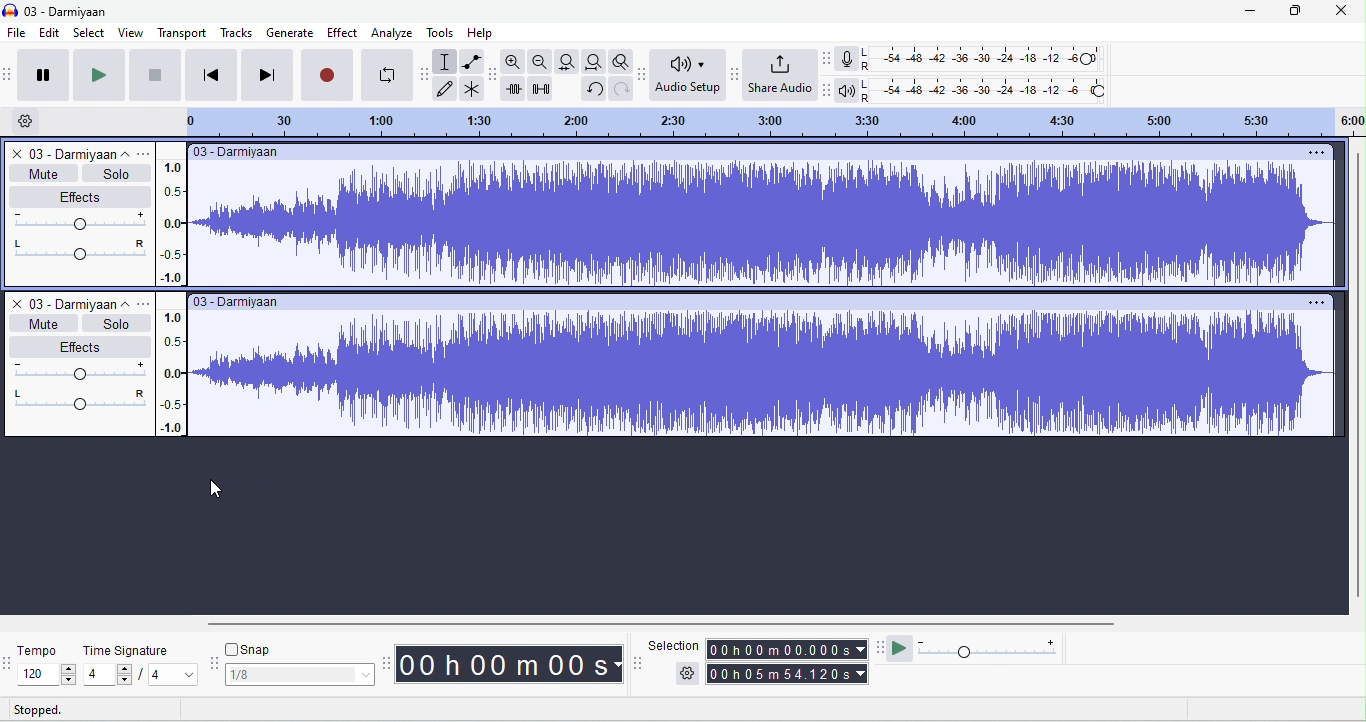 This screenshot has height=722, width=1366. I want to click on draw, so click(442, 89).